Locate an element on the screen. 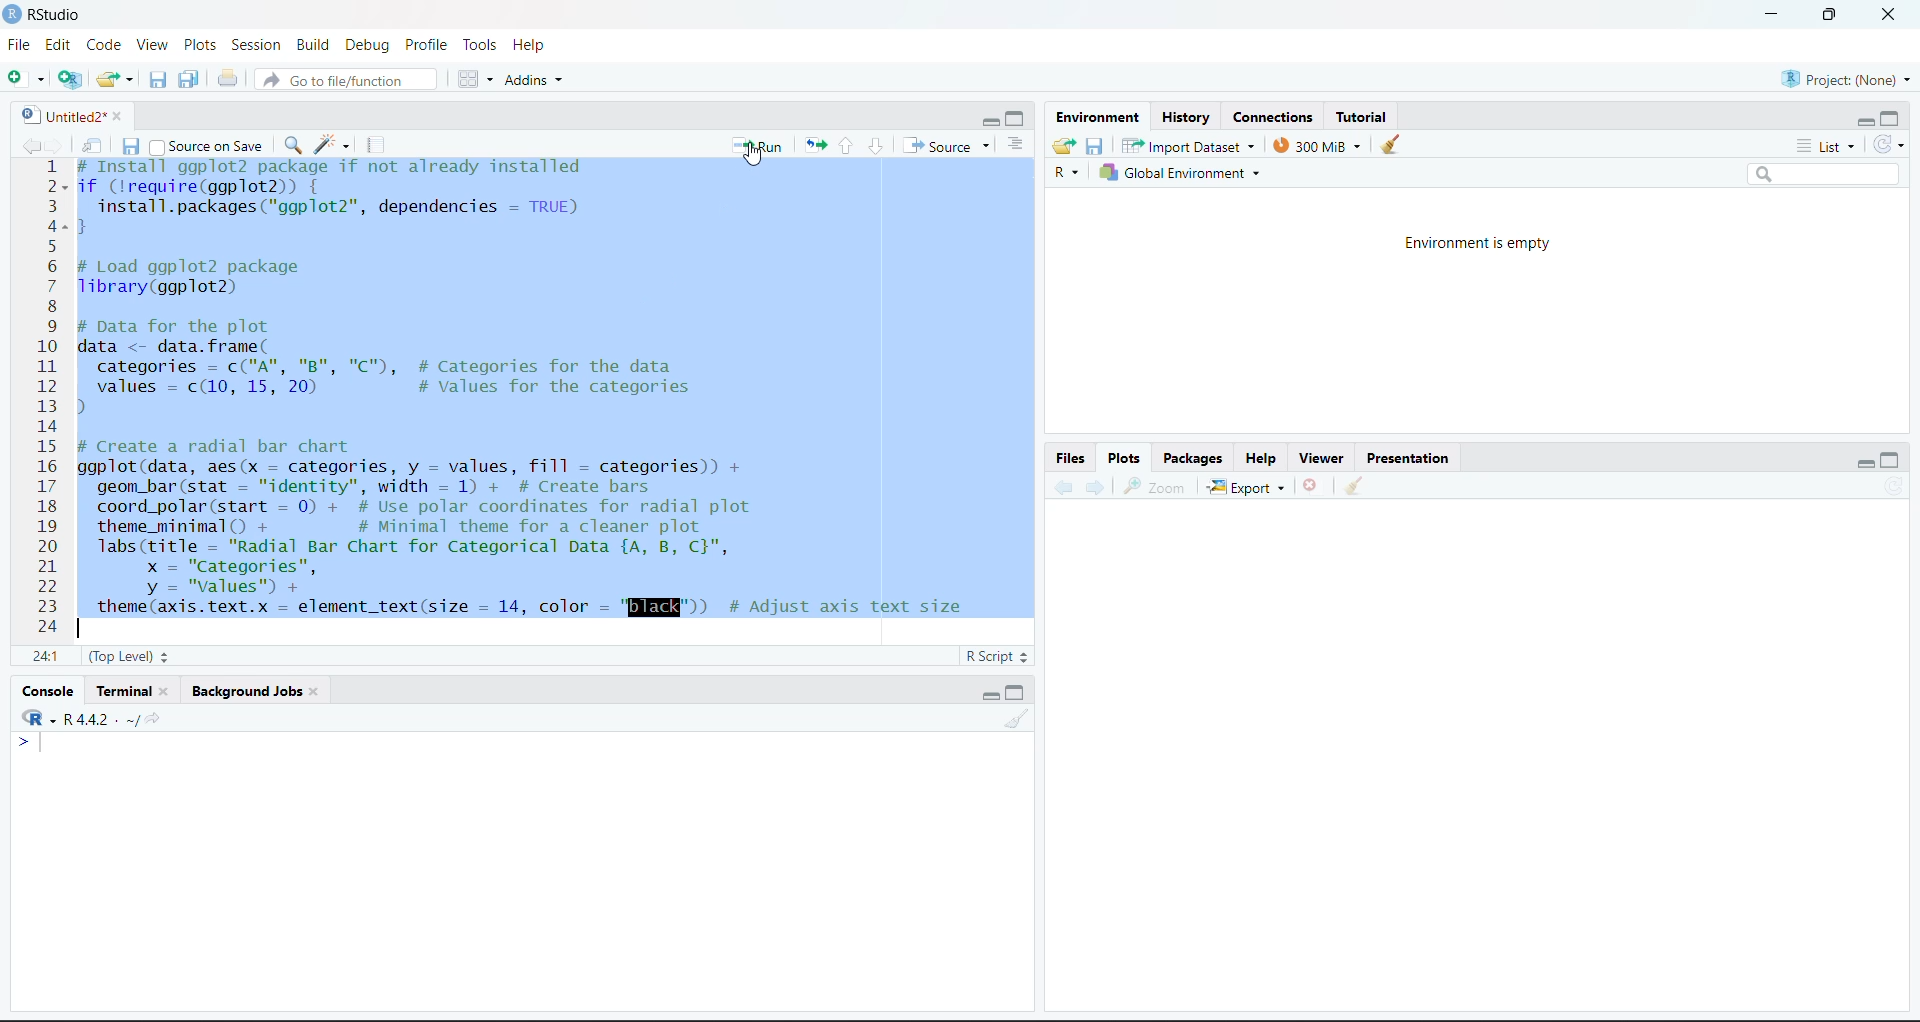 The image size is (1920, 1022). 1:1 is located at coordinates (44, 657).